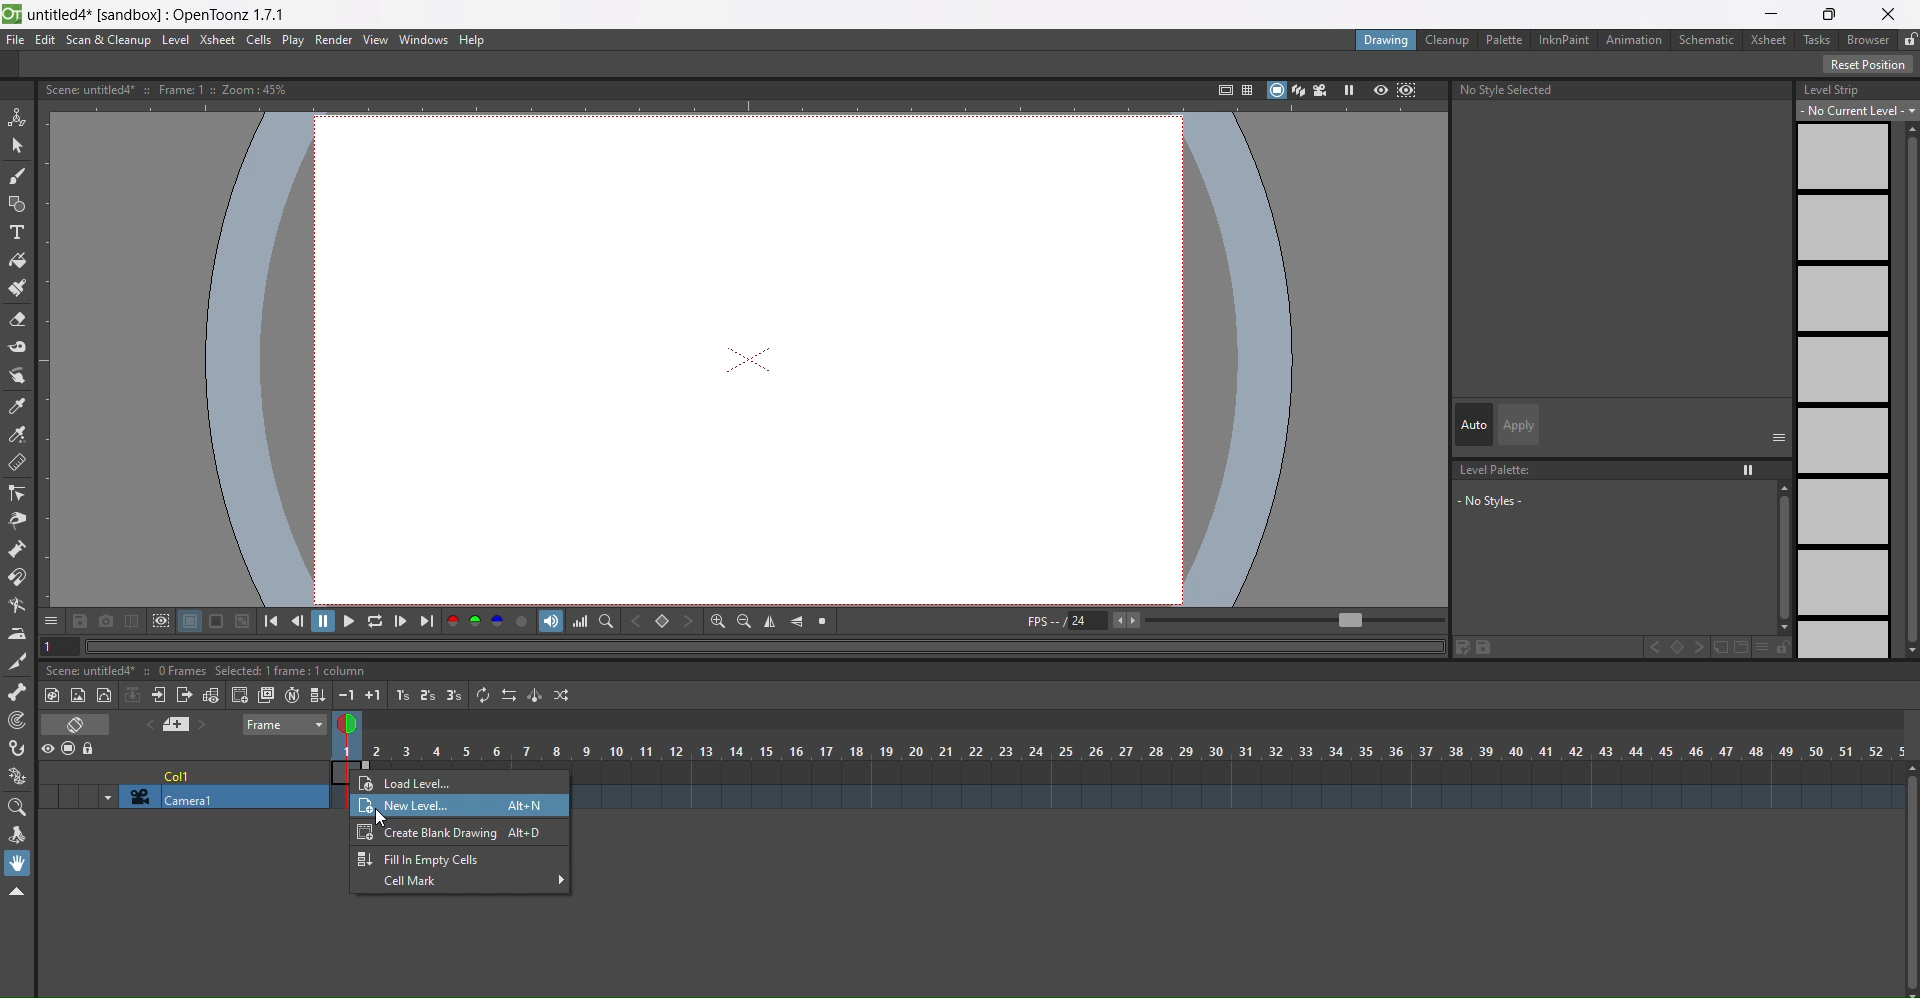  What do you see at coordinates (717, 621) in the screenshot?
I see `zoom in` at bounding box center [717, 621].